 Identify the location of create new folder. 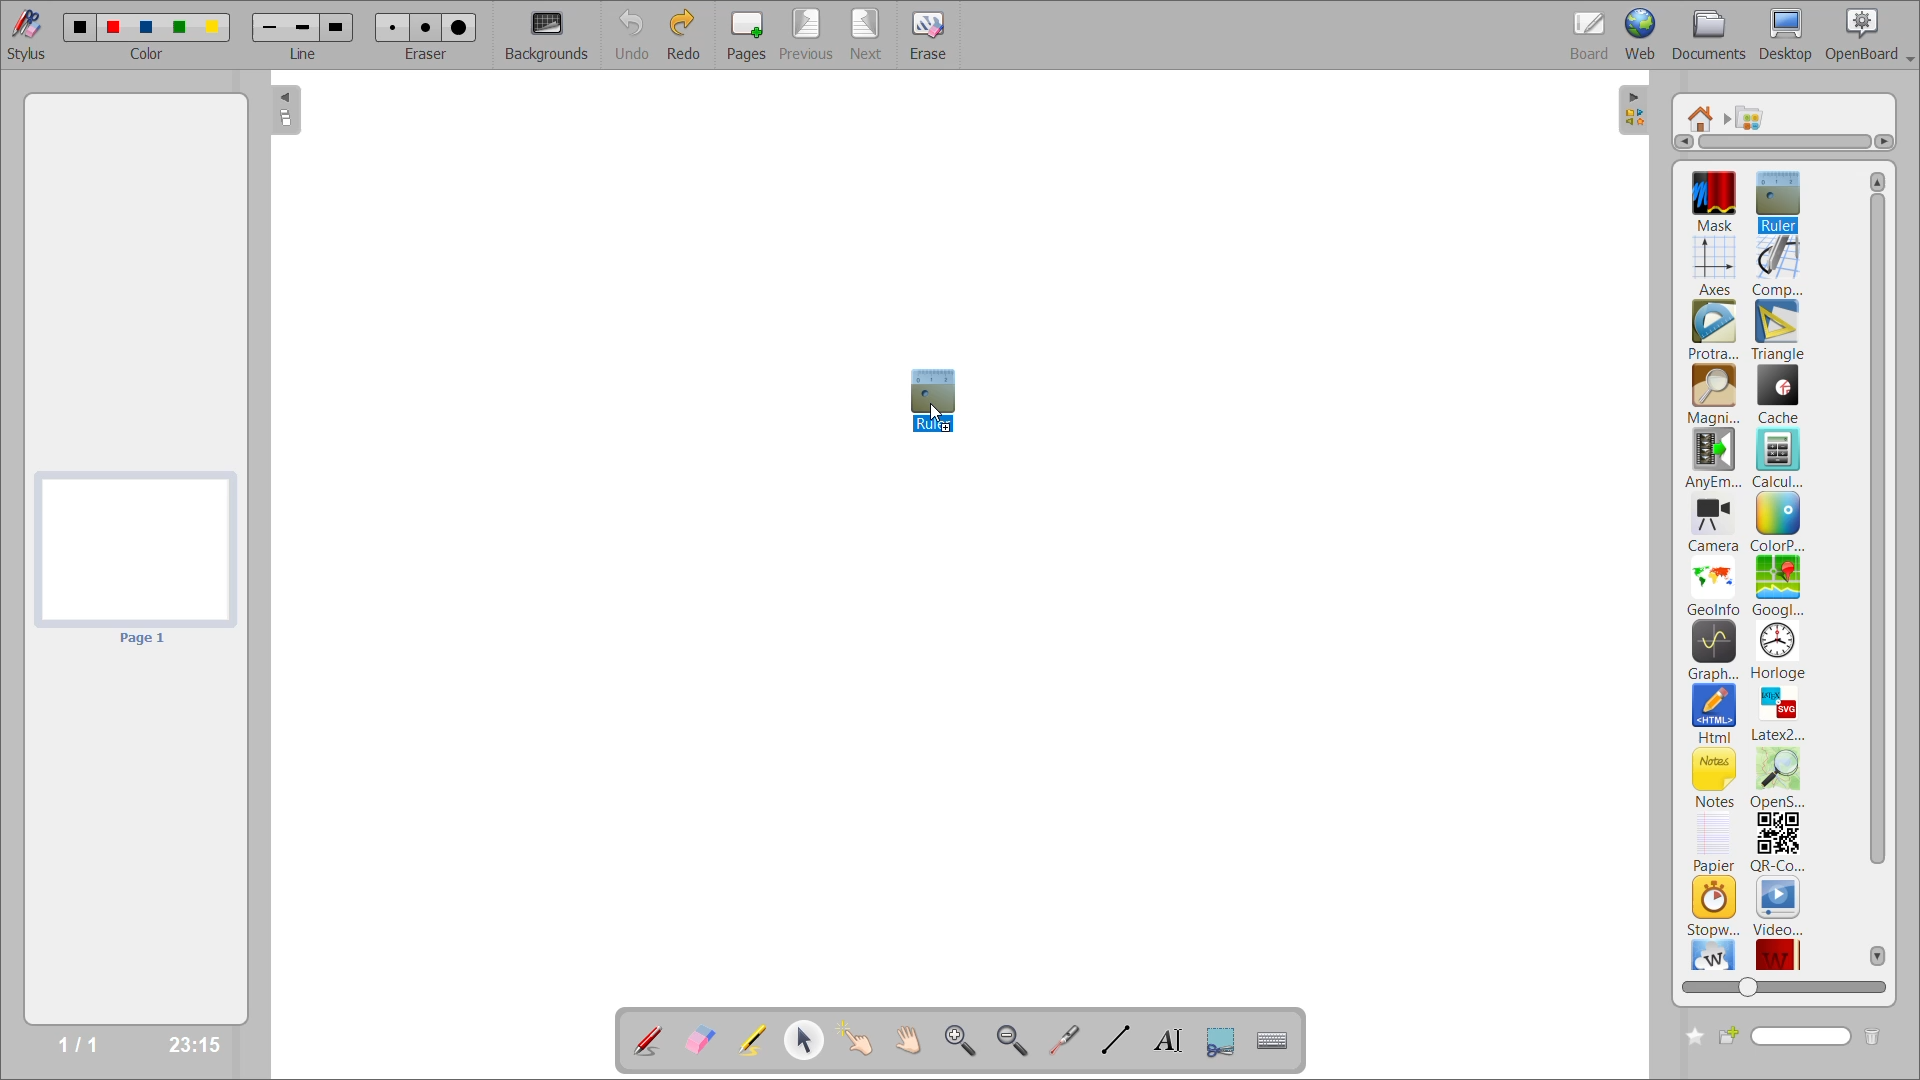
(1691, 1037).